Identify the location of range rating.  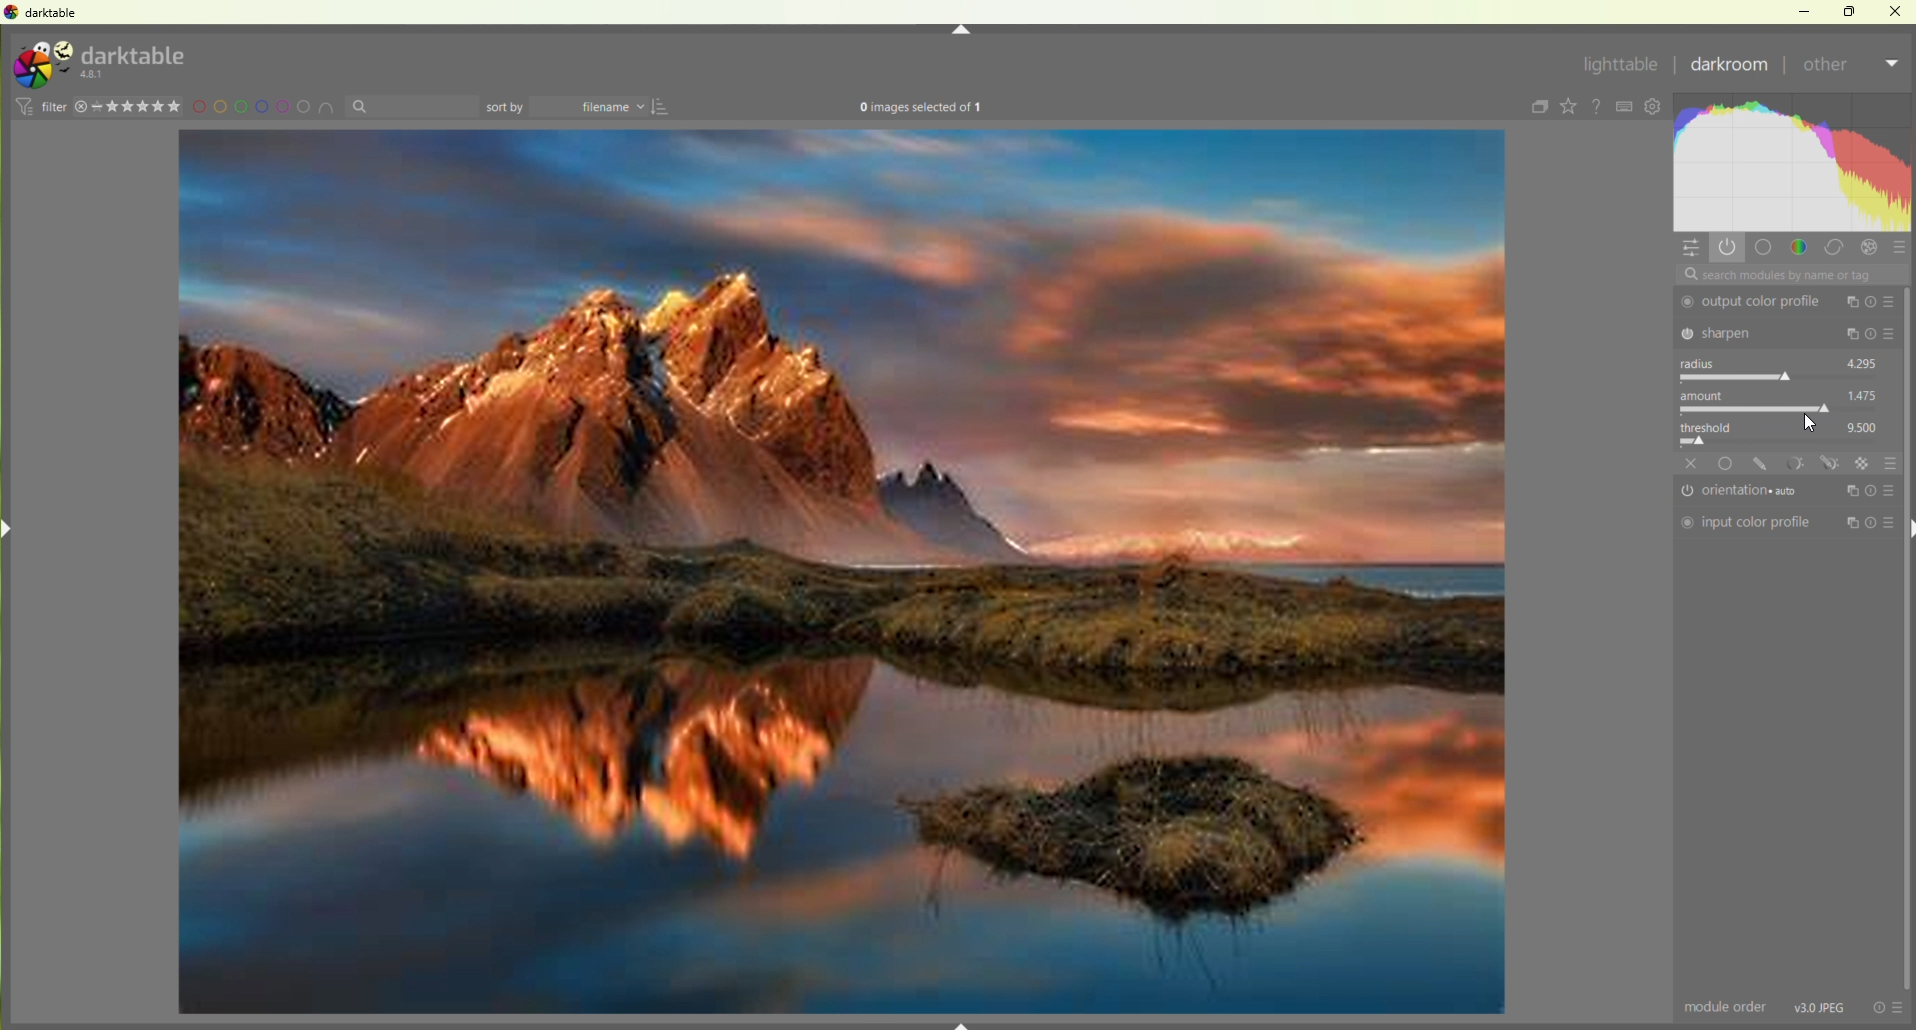
(141, 107).